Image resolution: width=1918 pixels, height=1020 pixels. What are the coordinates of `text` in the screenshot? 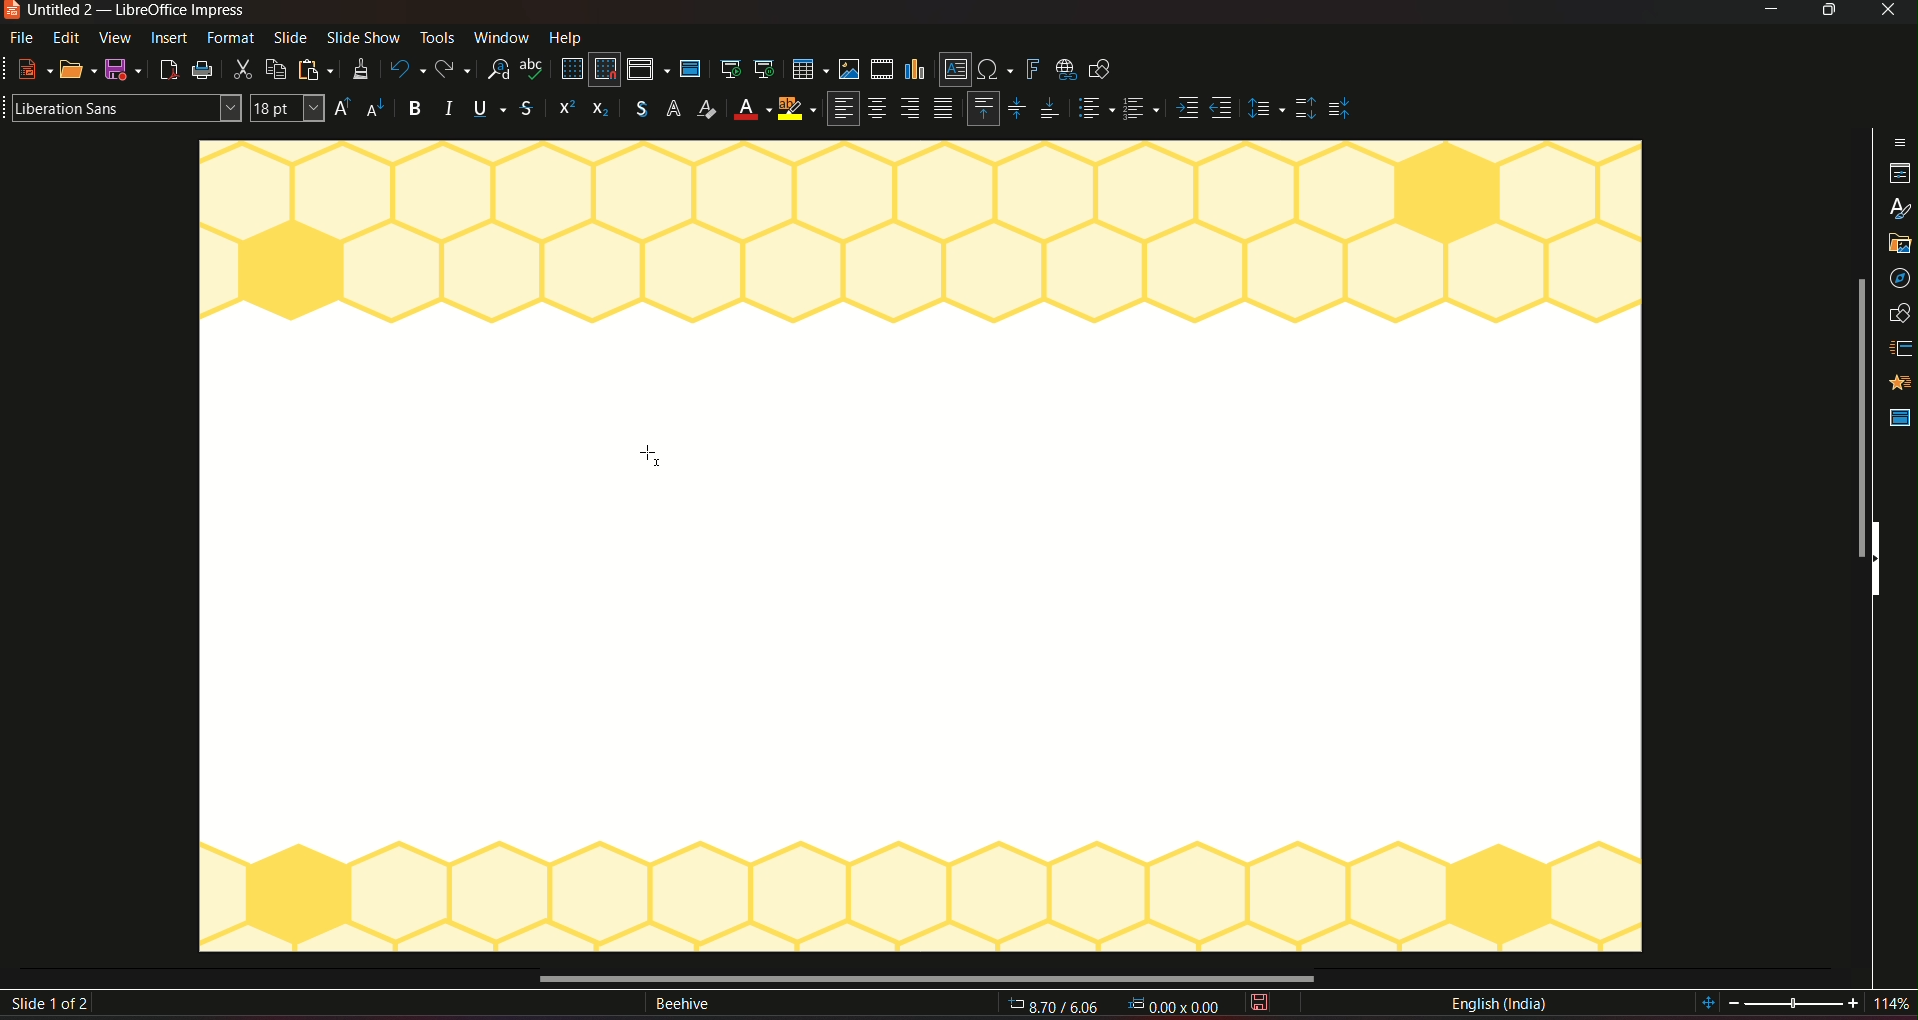 It's located at (681, 1006).